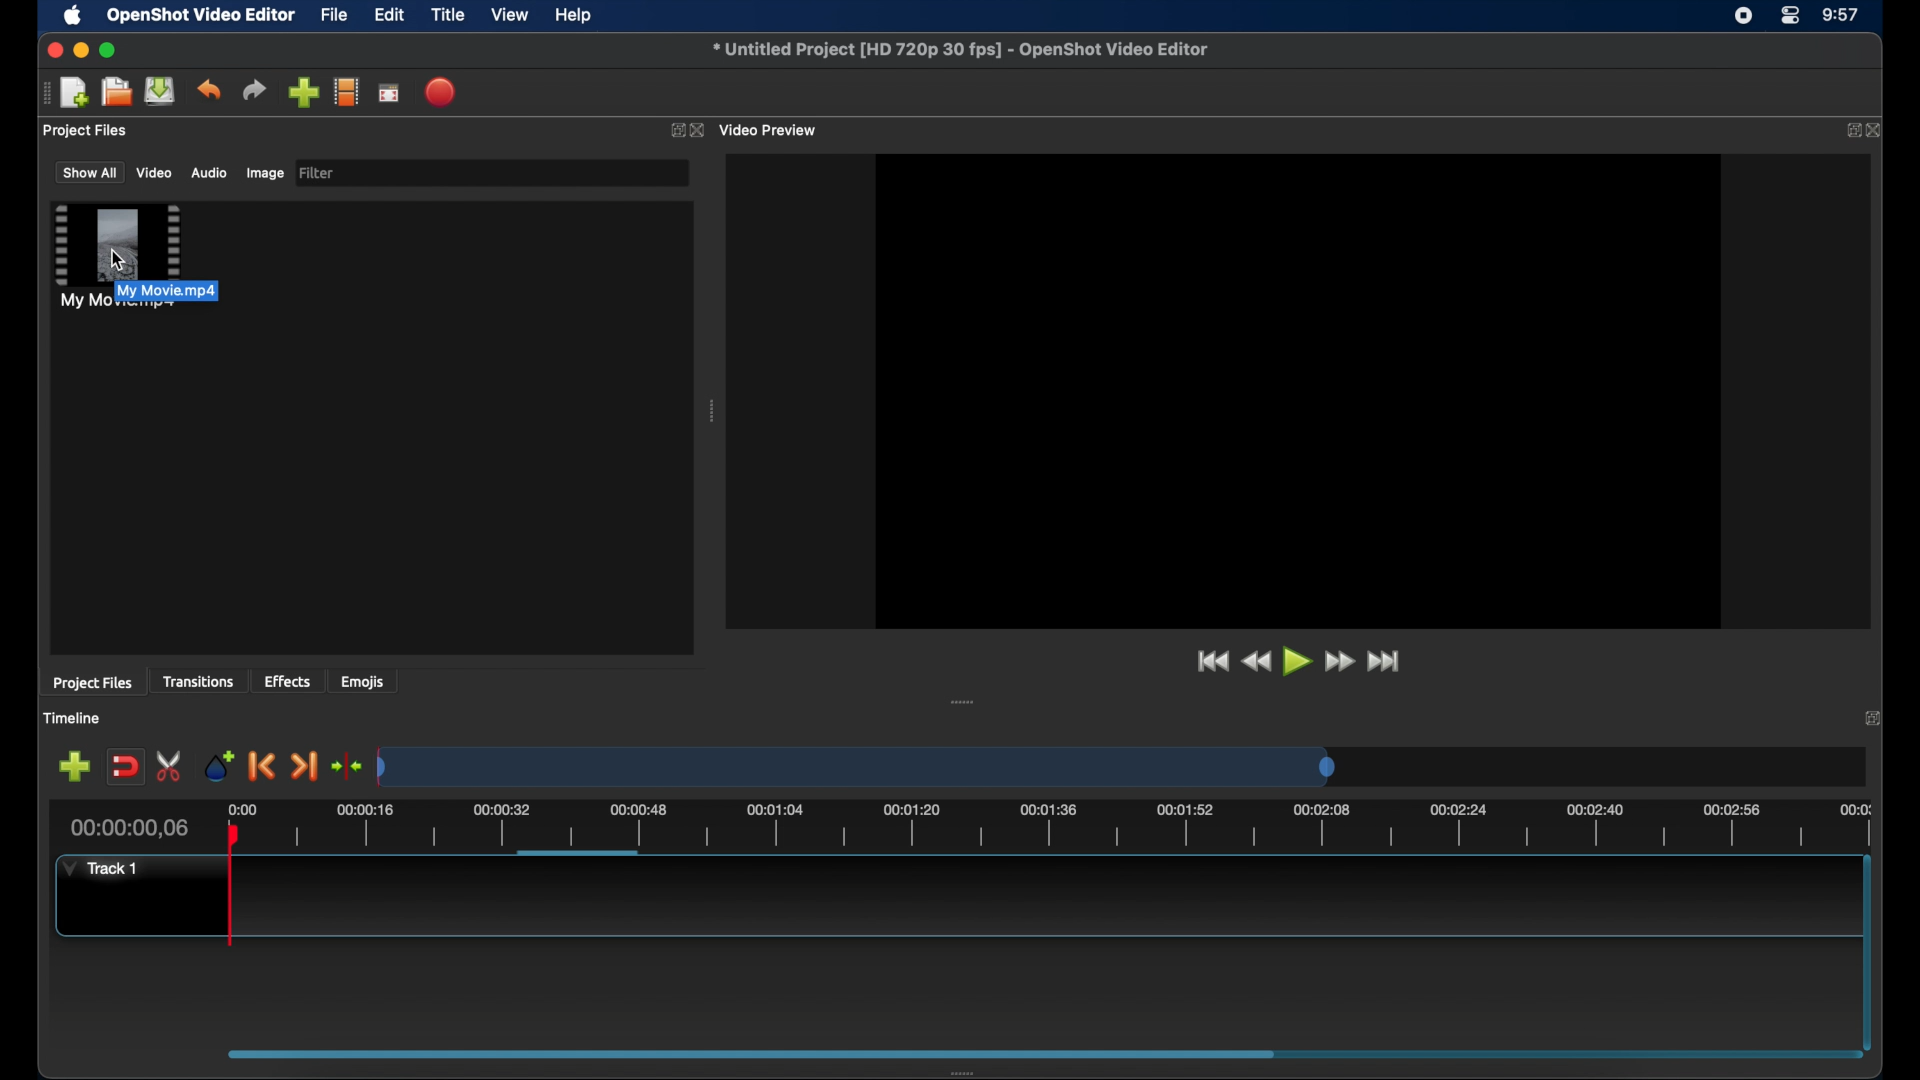  I want to click on edit, so click(389, 16).